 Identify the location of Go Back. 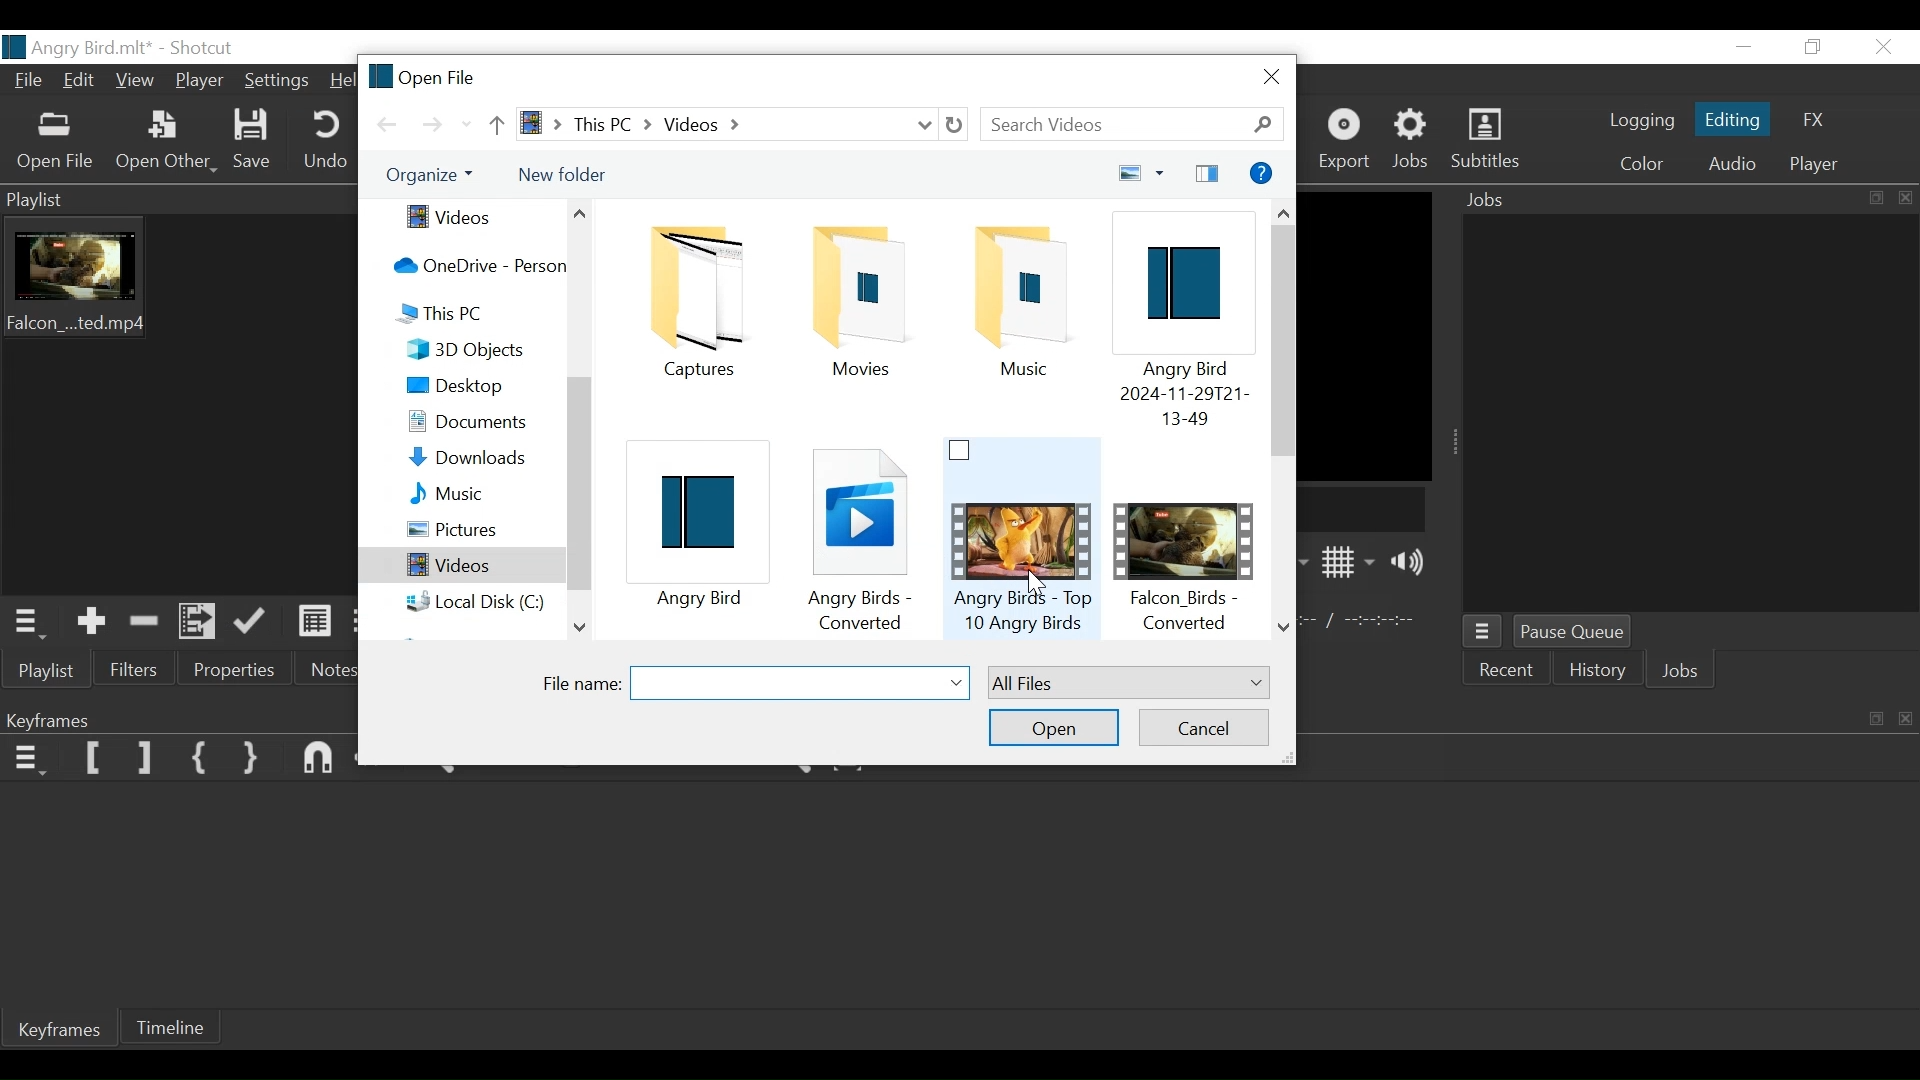
(393, 124).